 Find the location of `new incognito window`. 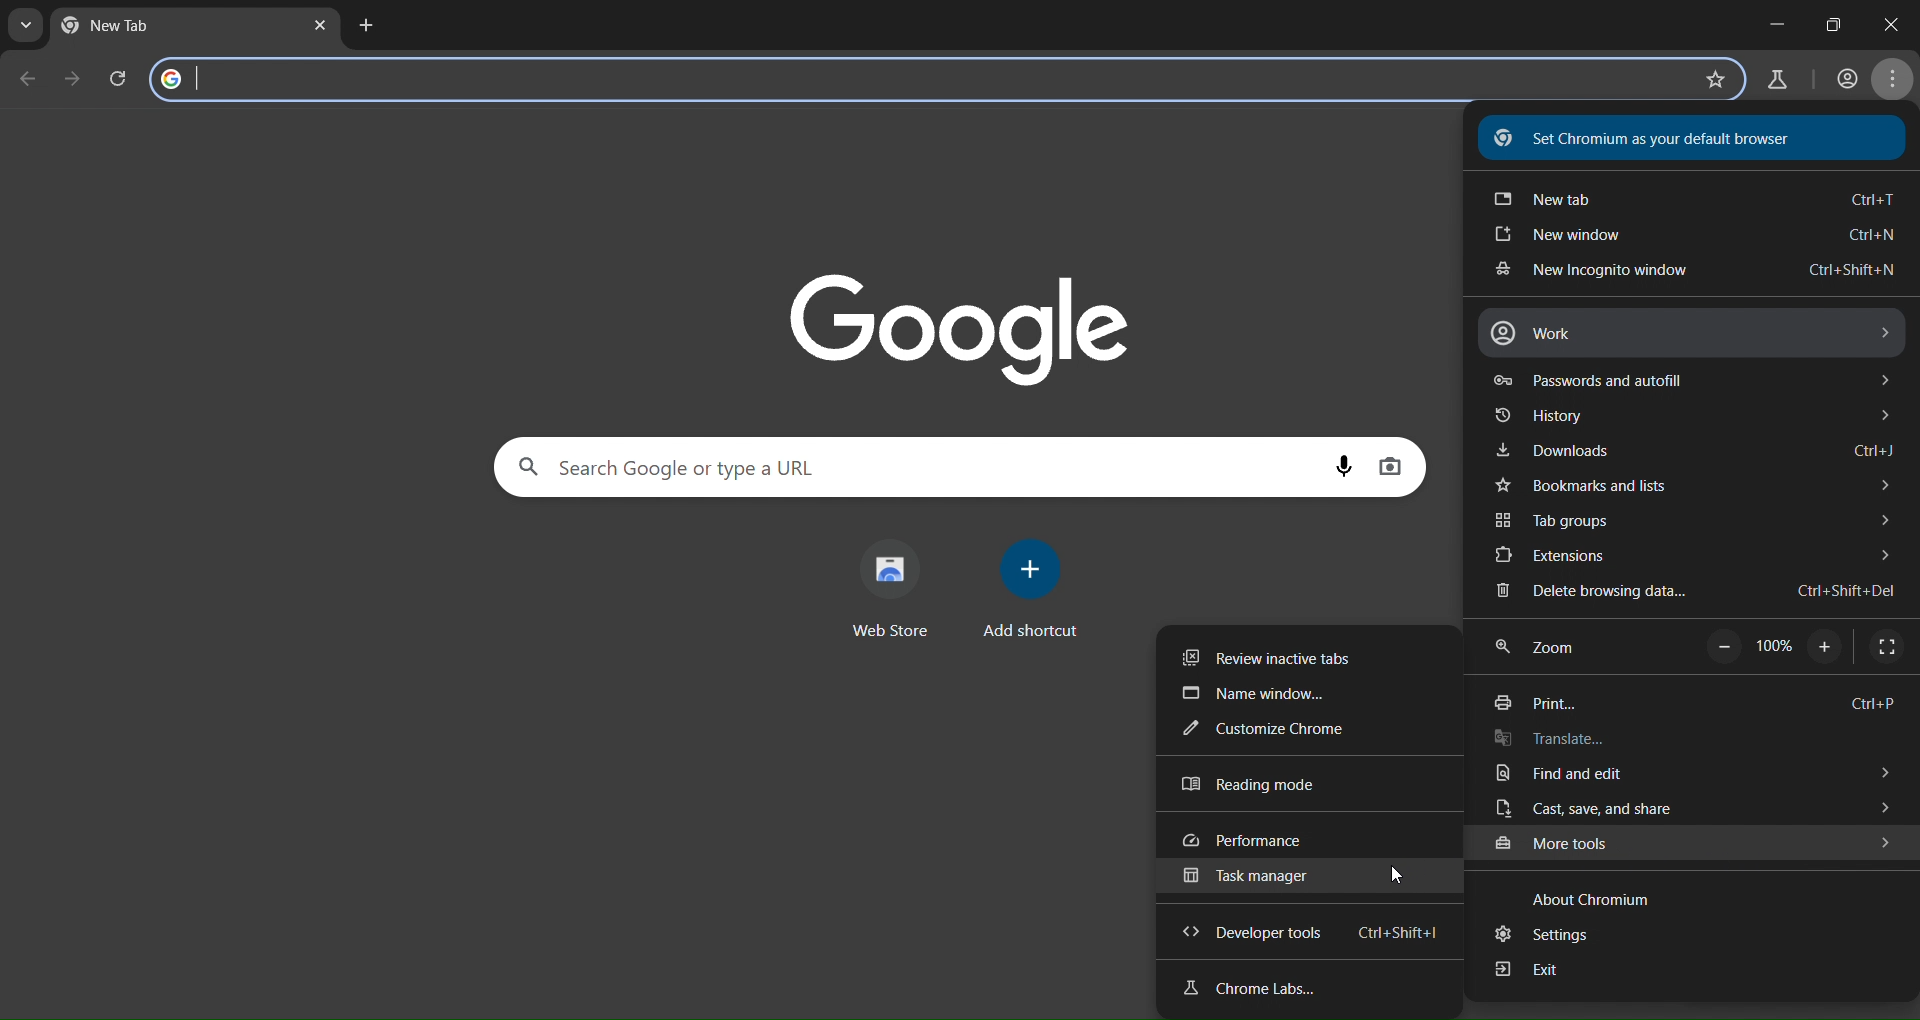

new incognito window is located at coordinates (1687, 271).